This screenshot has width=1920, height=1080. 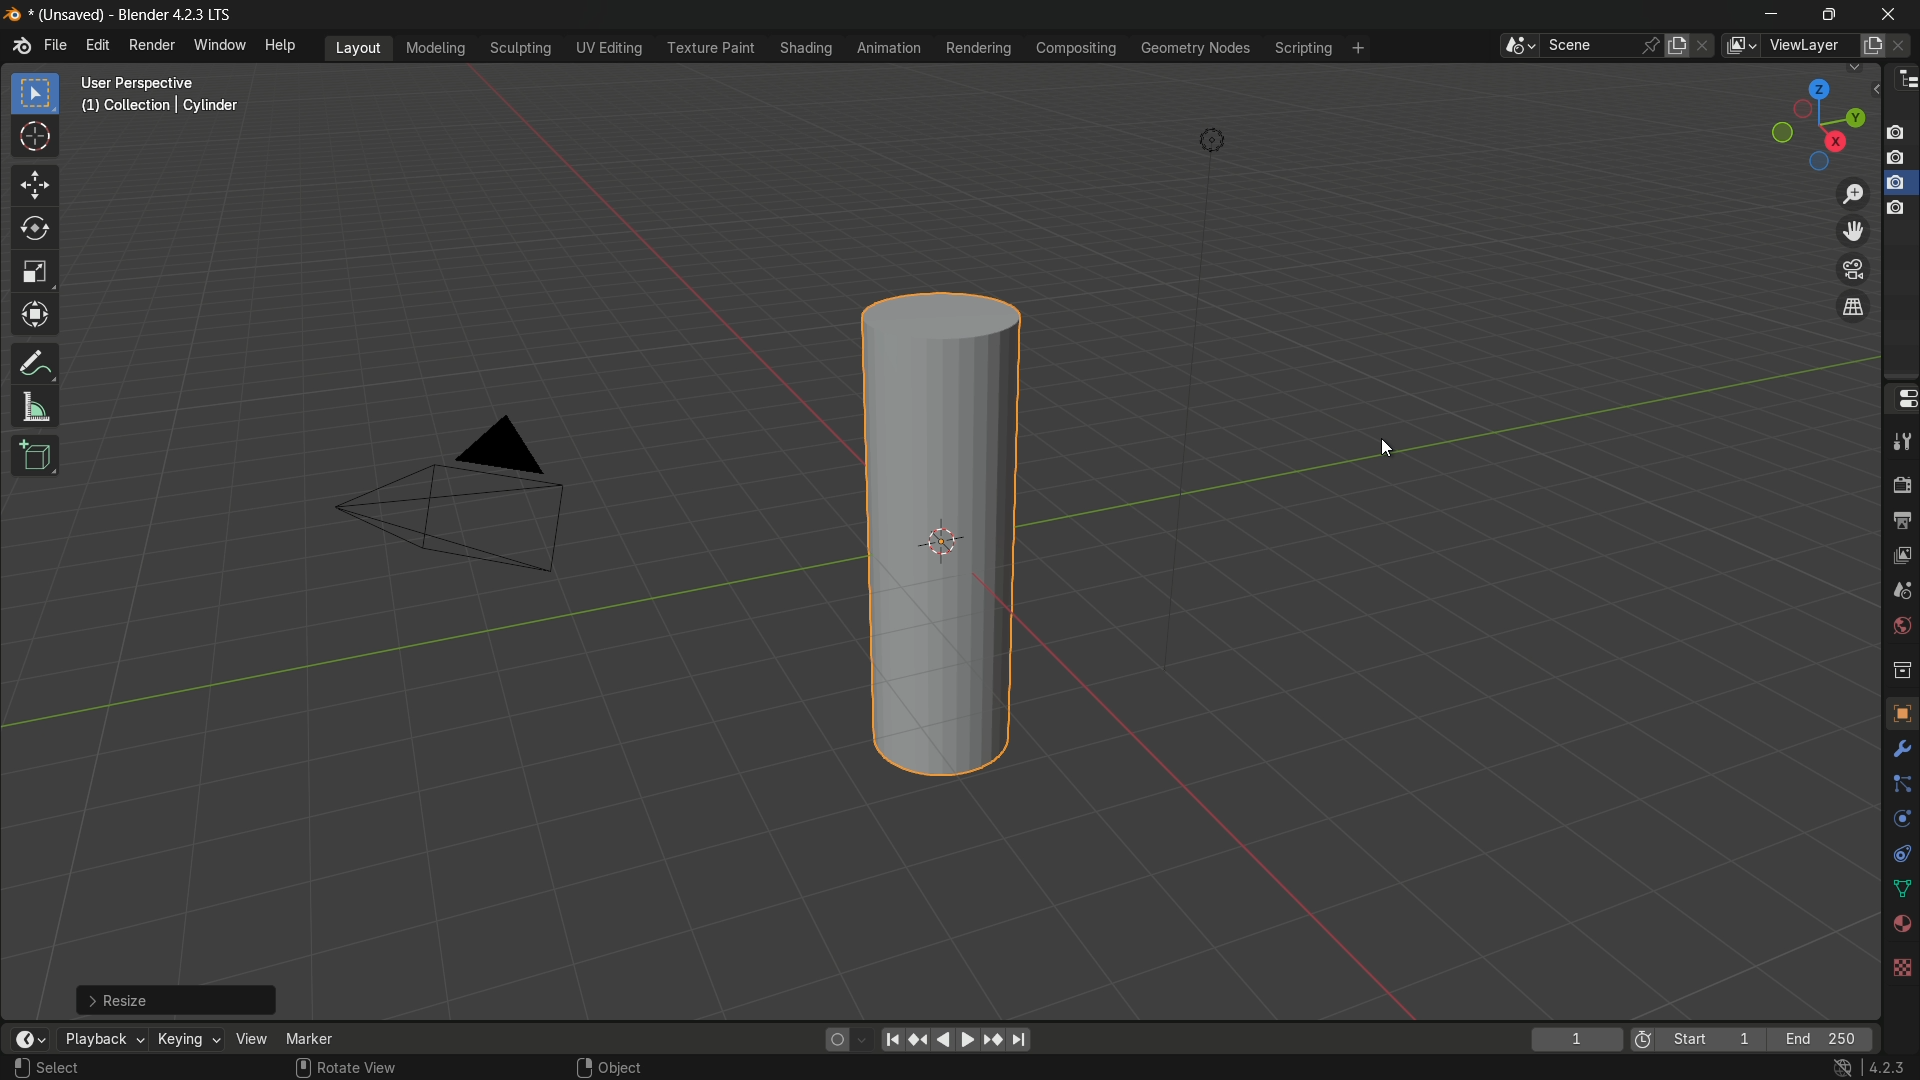 I want to click on new scene, so click(x=1679, y=45).